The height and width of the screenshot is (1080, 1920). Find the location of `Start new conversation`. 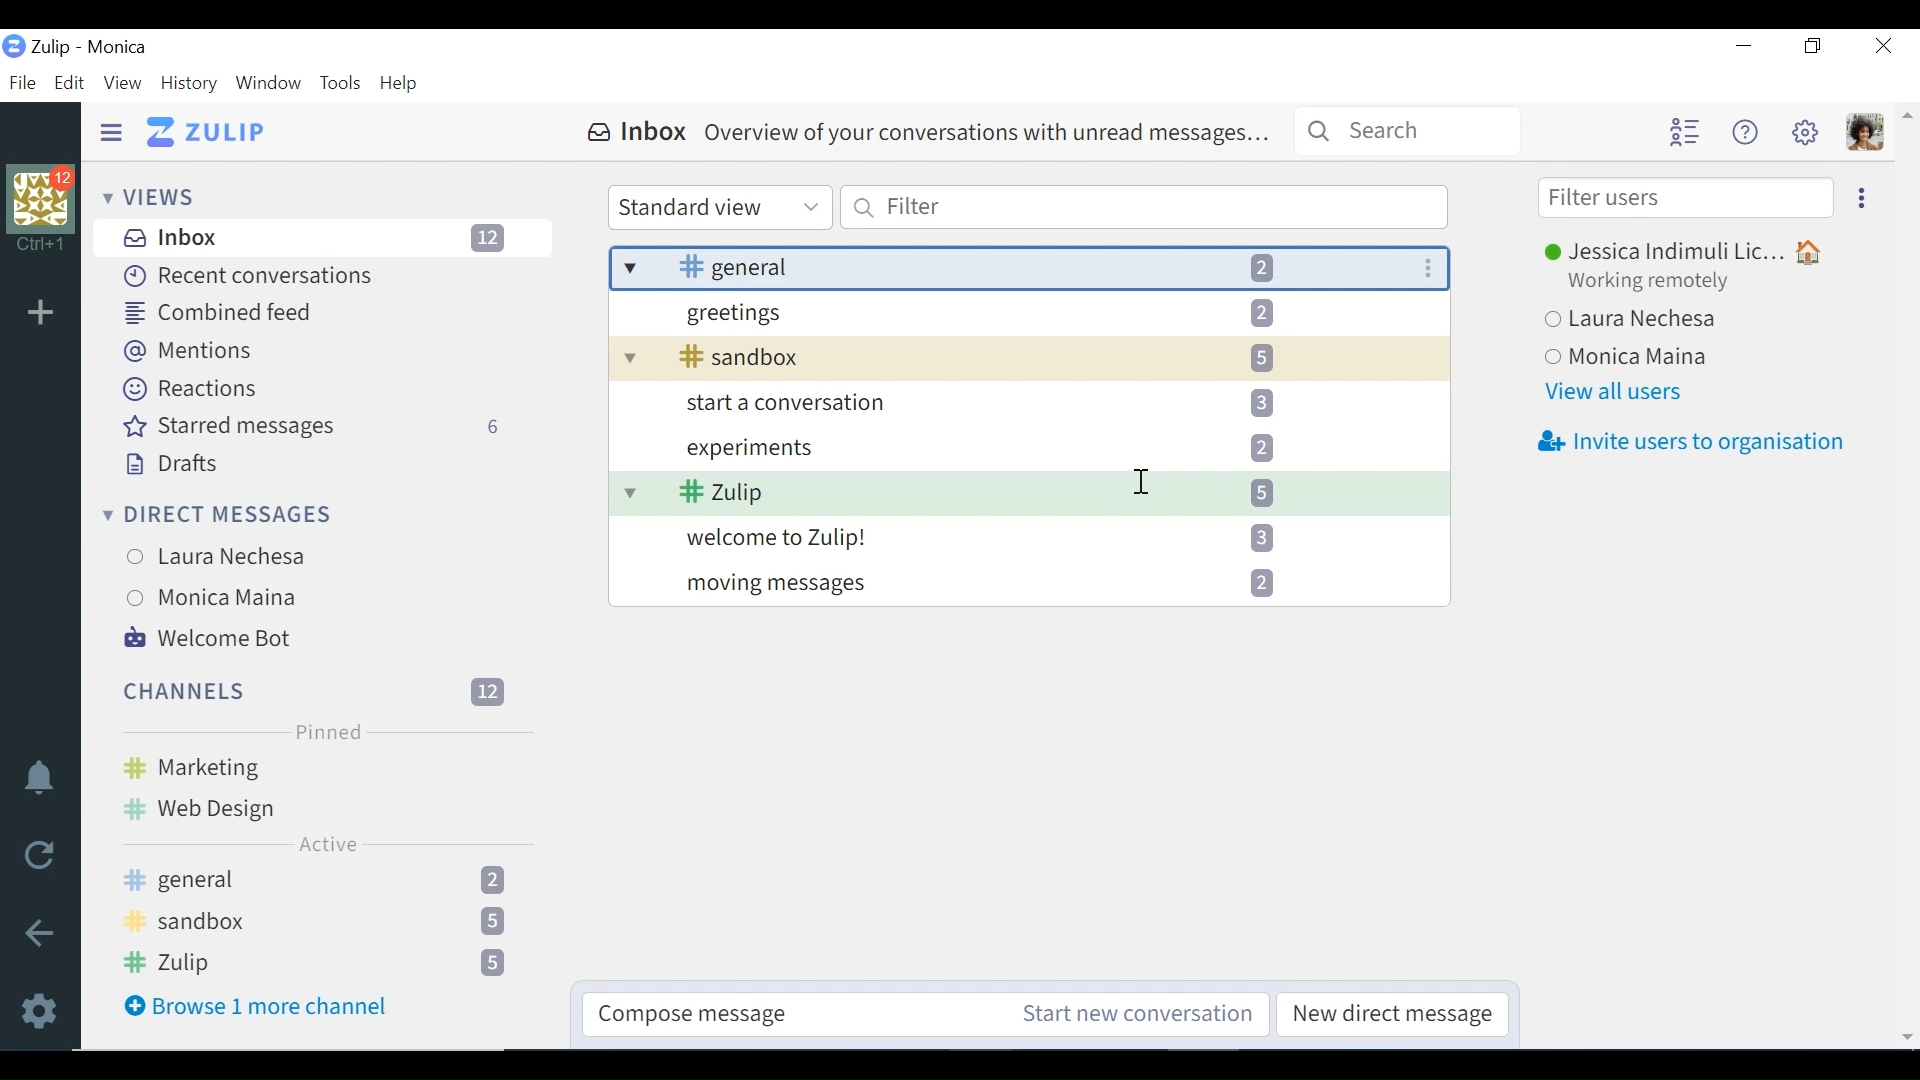

Start new conversation is located at coordinates (1139, 1017).